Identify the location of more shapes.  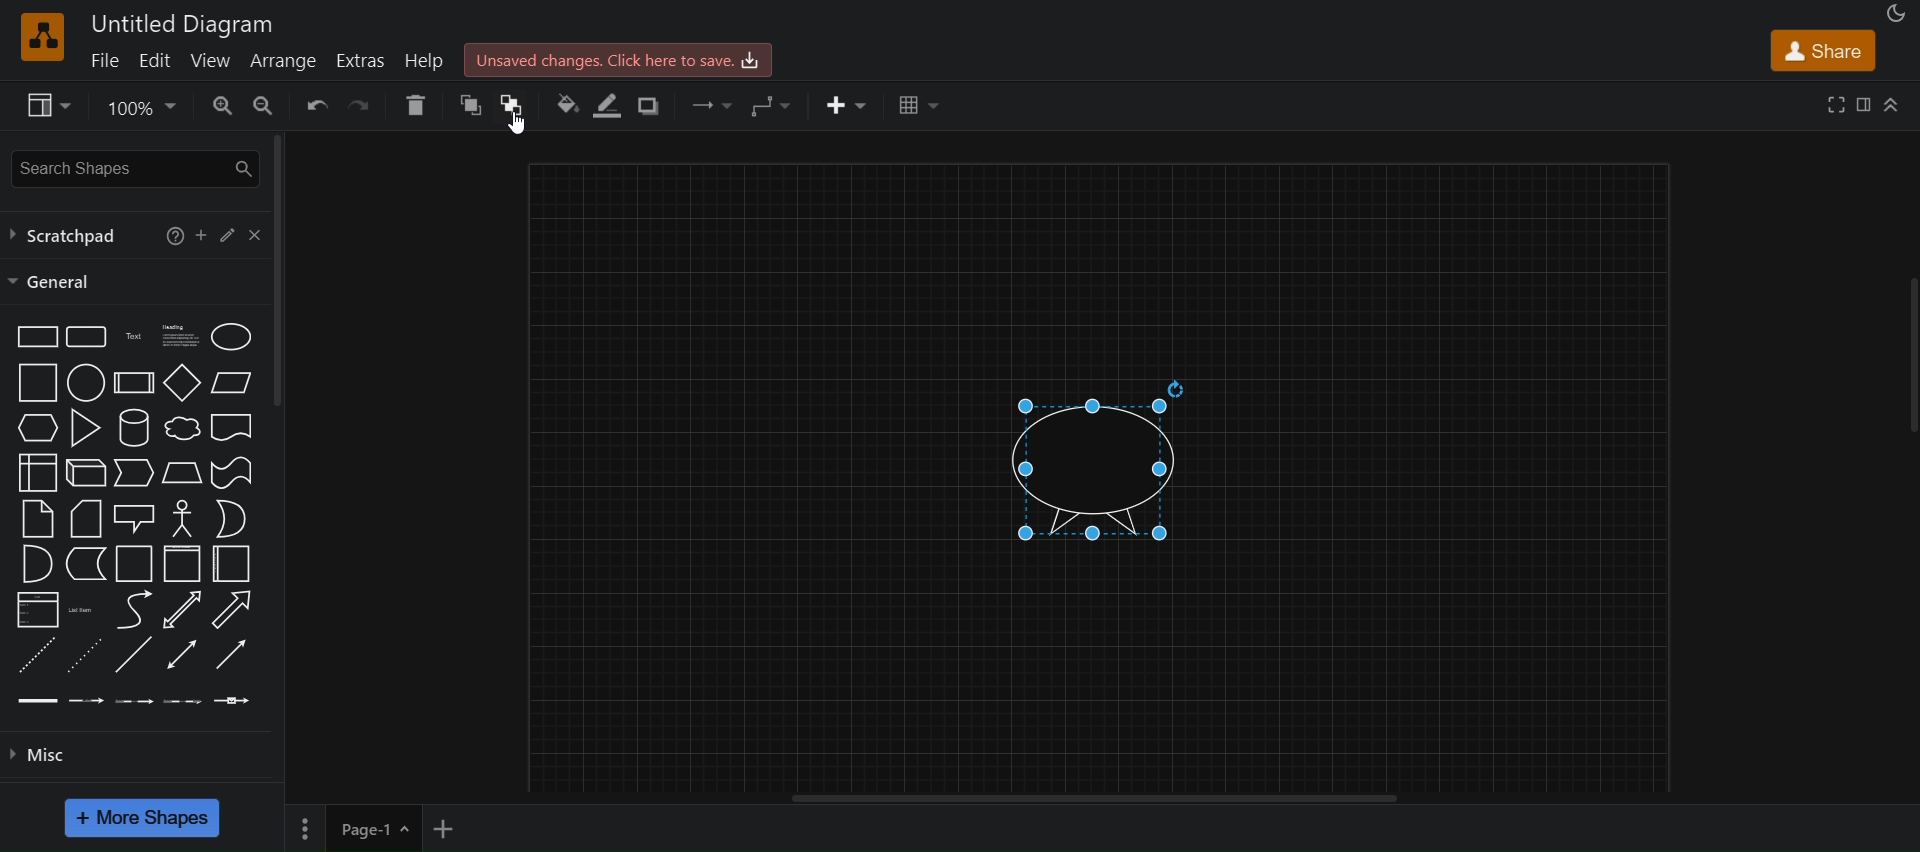
(141, 819).